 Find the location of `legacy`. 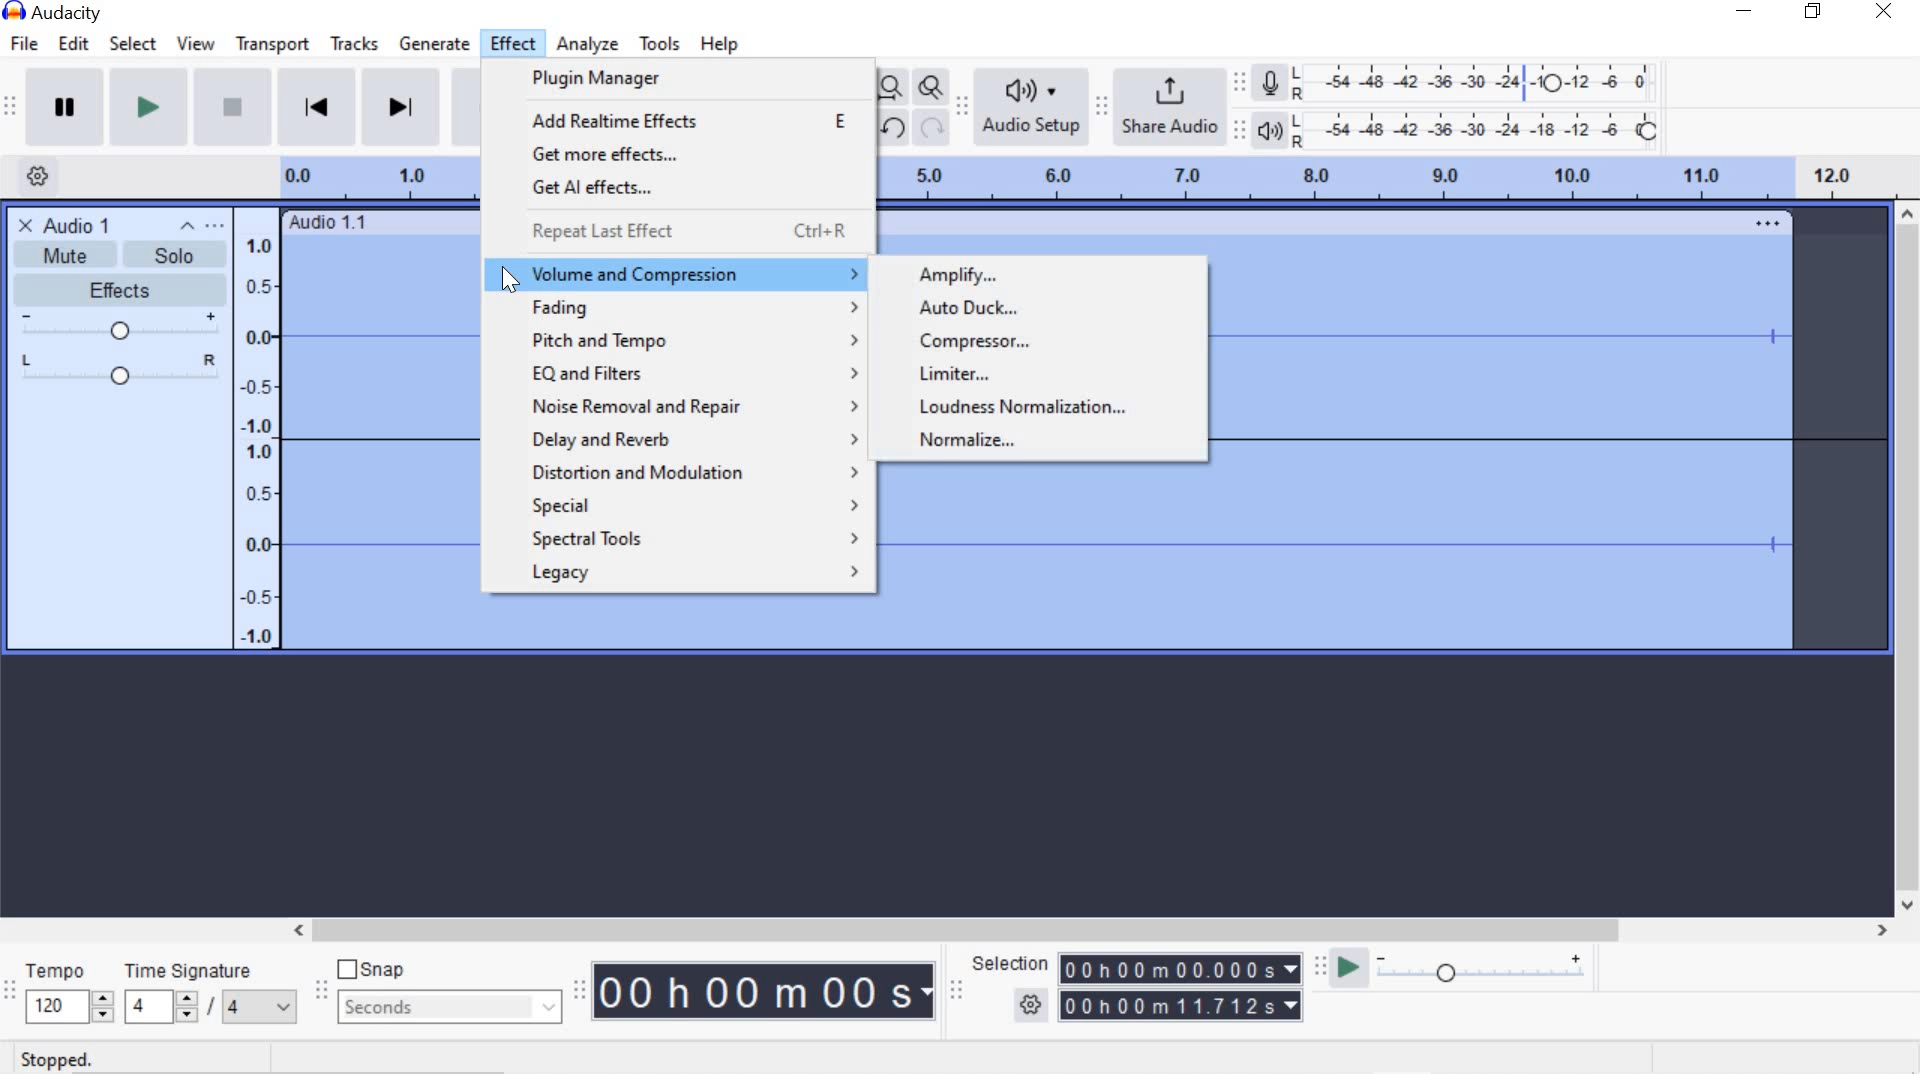

legacy is located at coordinates (692, 573).